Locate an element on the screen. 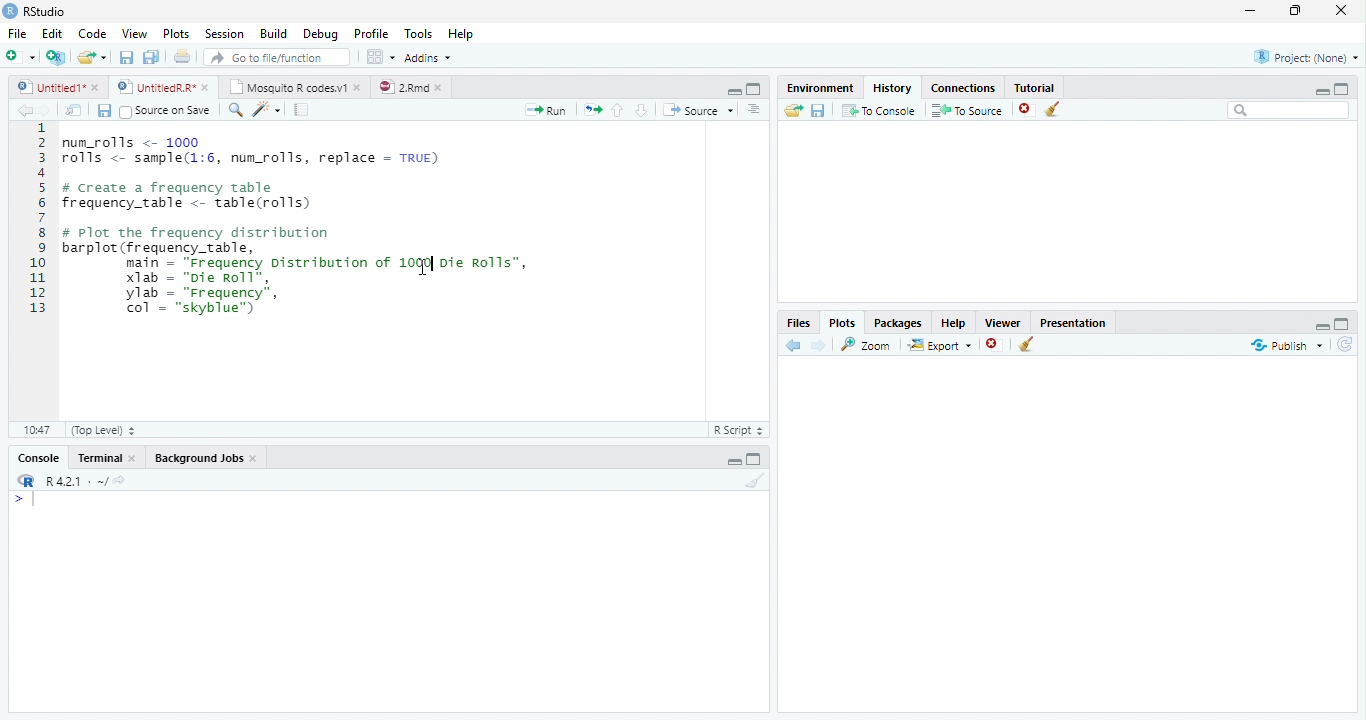 This screenshot has height=720, width=1366. History is located at coordinates (893, 86).